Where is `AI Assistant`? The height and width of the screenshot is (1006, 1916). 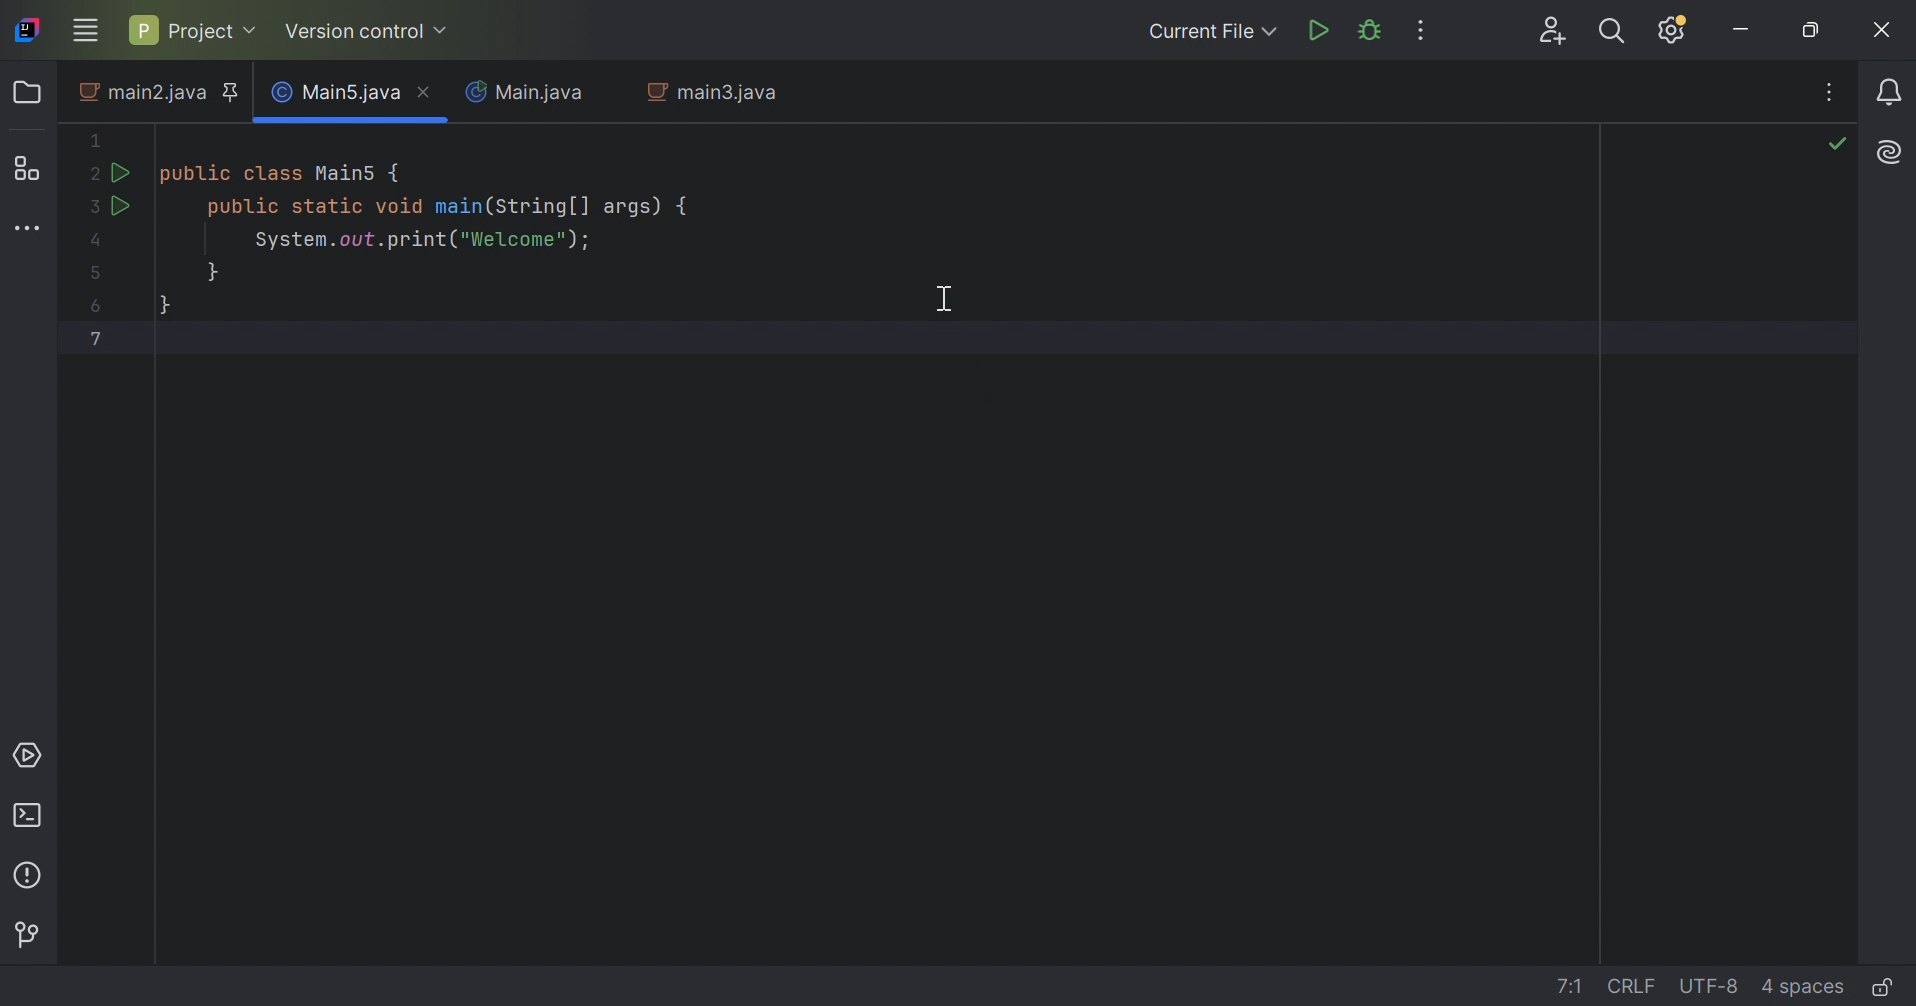
AI Assistant is located at coordinates (1889, 154).